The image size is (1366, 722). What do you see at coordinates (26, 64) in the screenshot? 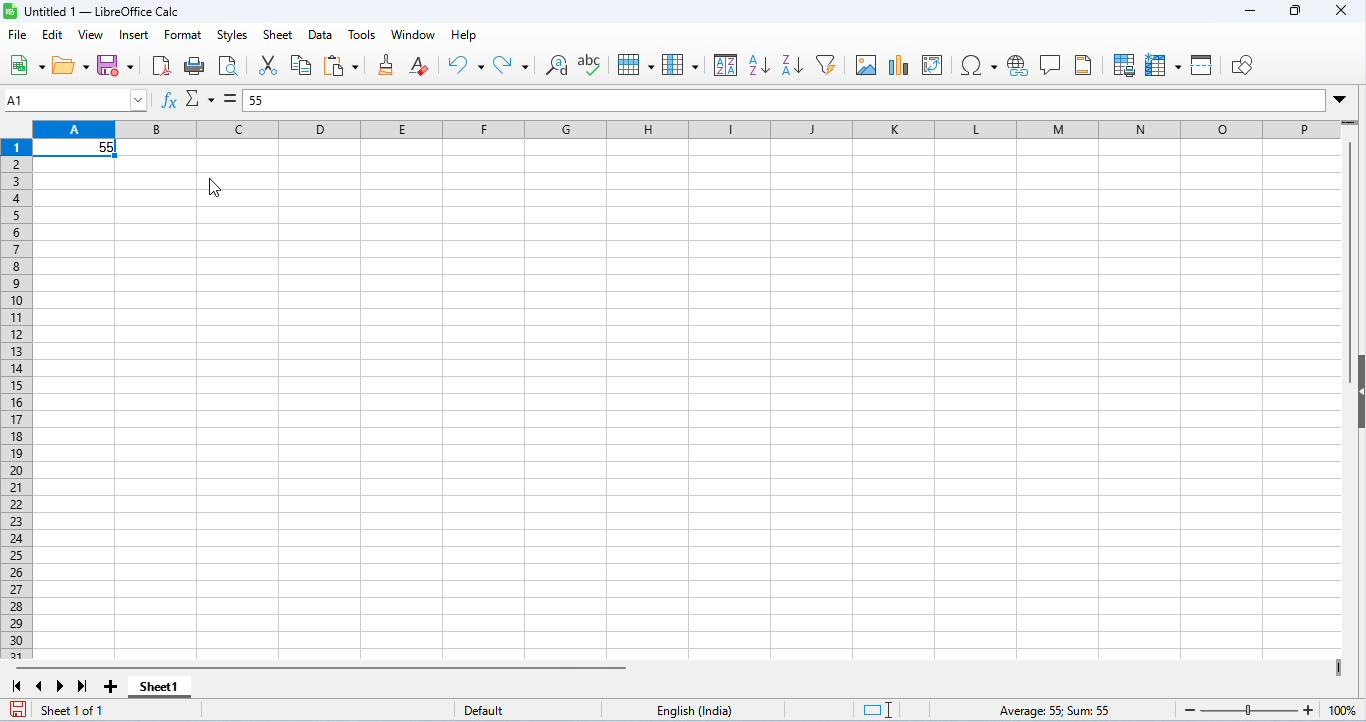
I see `new` at bounding box center [26, 64].